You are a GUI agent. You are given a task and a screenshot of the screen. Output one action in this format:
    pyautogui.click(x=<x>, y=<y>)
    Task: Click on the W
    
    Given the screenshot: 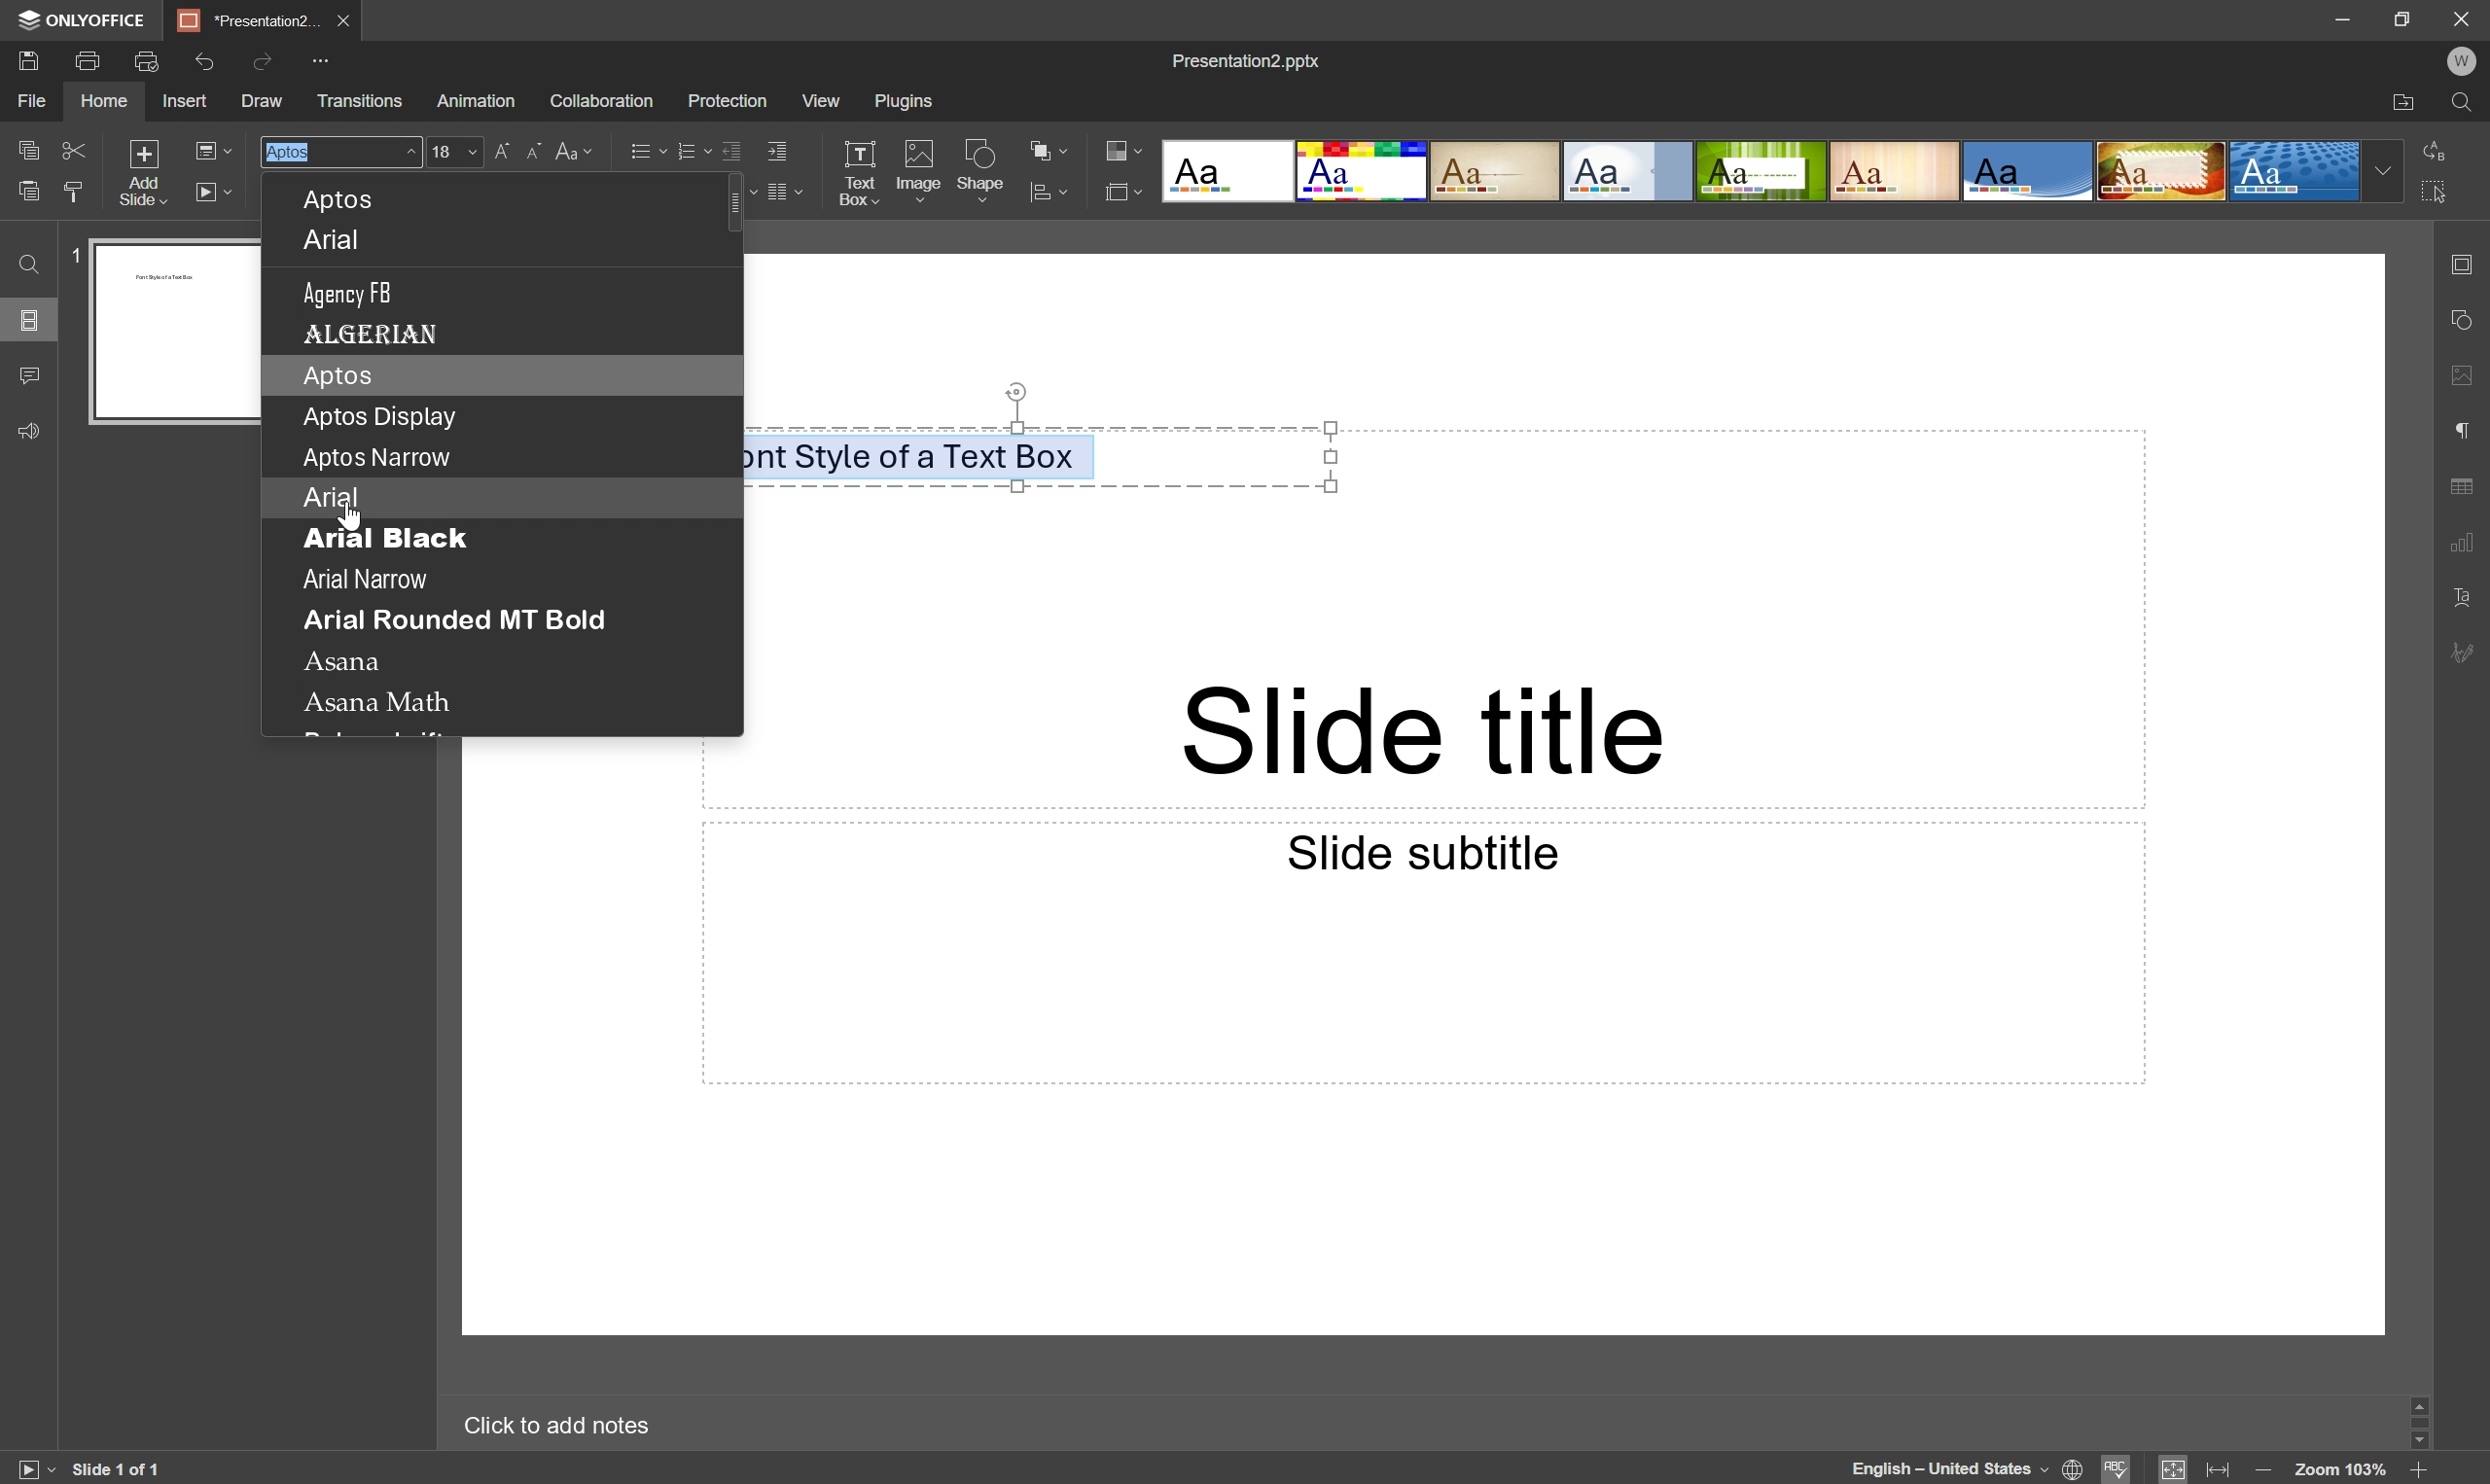 What is the action you would take?
    pyautogui.click(x=2465, y=60)
    